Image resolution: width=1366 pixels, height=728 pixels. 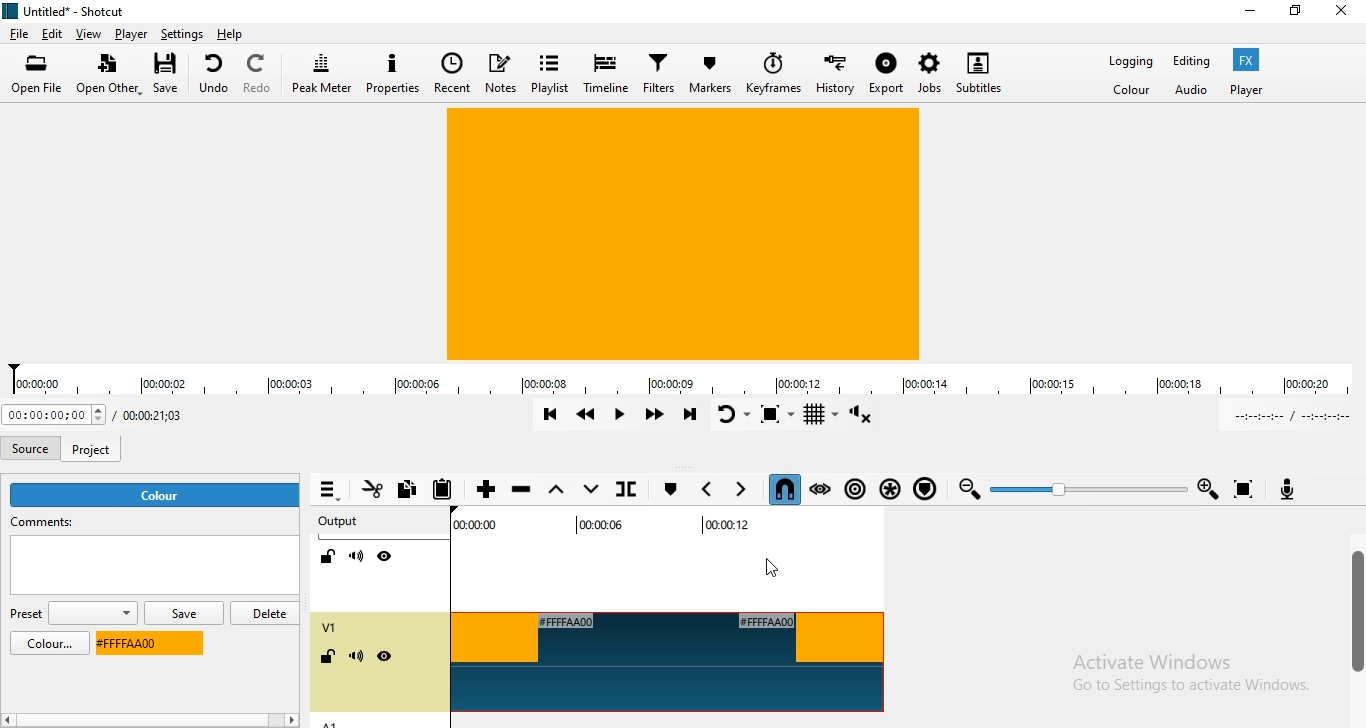 What do you see at coordinates (356, 658) in the screenshot?
I see `mute` at bounding box center [356, 658].